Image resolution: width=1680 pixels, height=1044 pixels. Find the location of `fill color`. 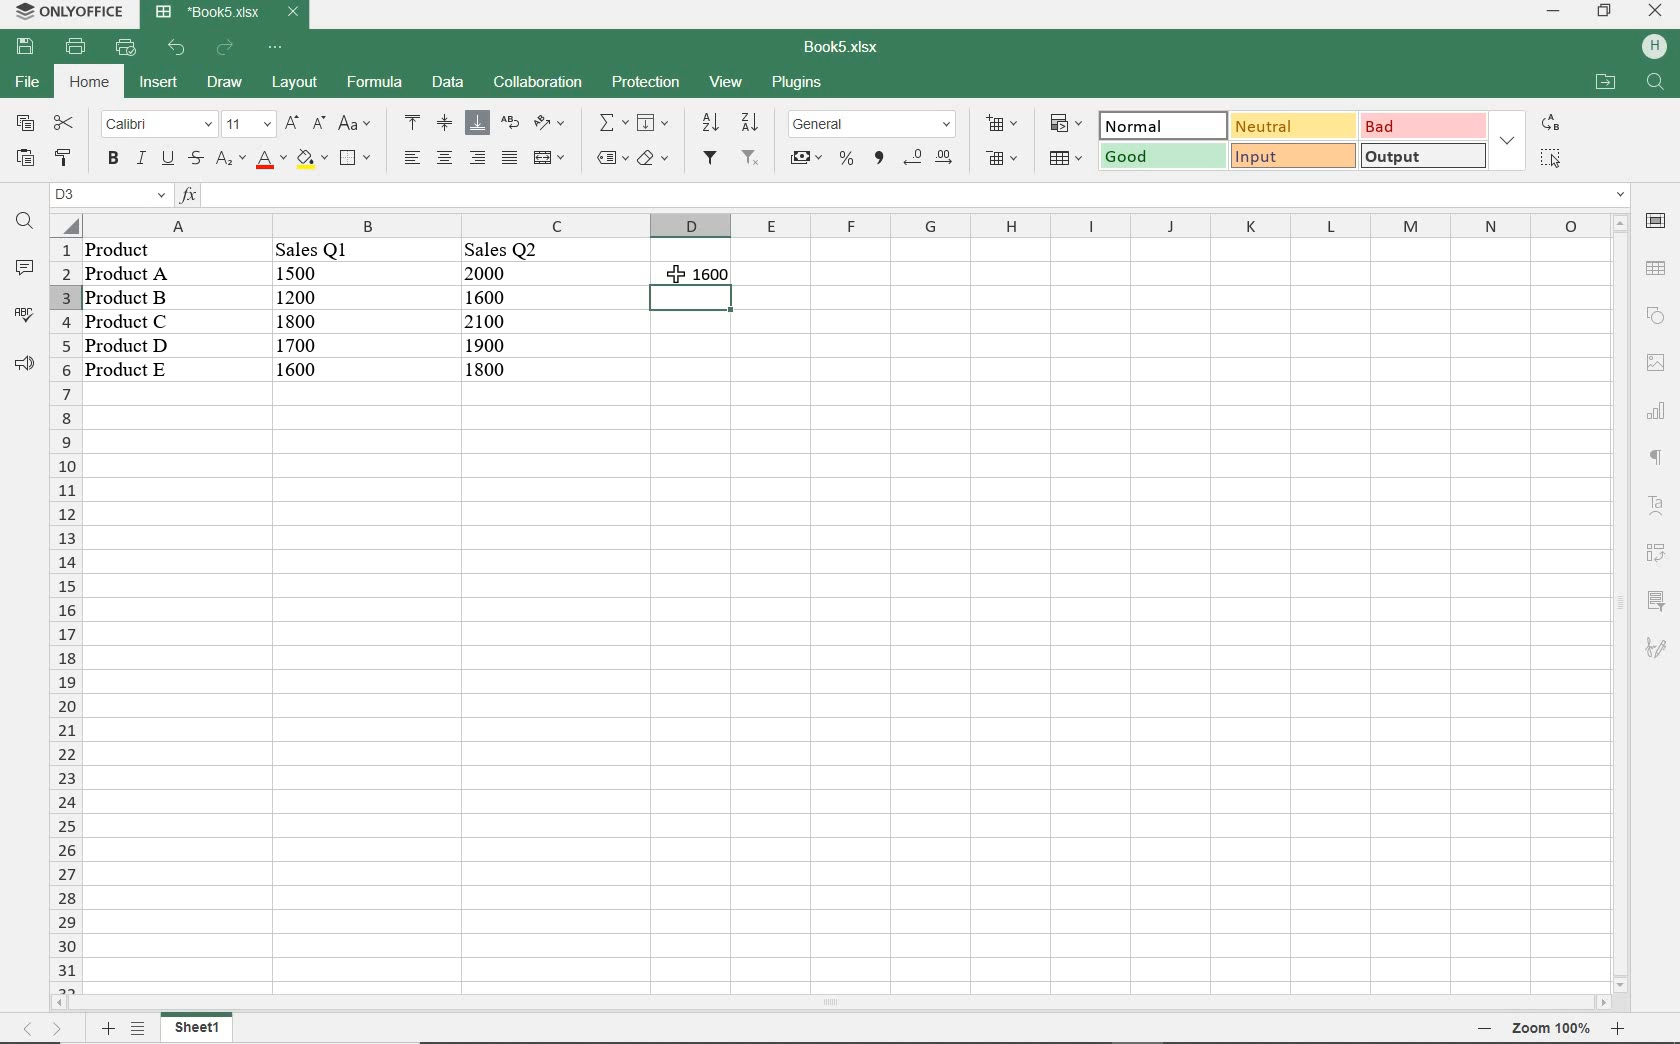

fill color is located at coordinates (310, 158).